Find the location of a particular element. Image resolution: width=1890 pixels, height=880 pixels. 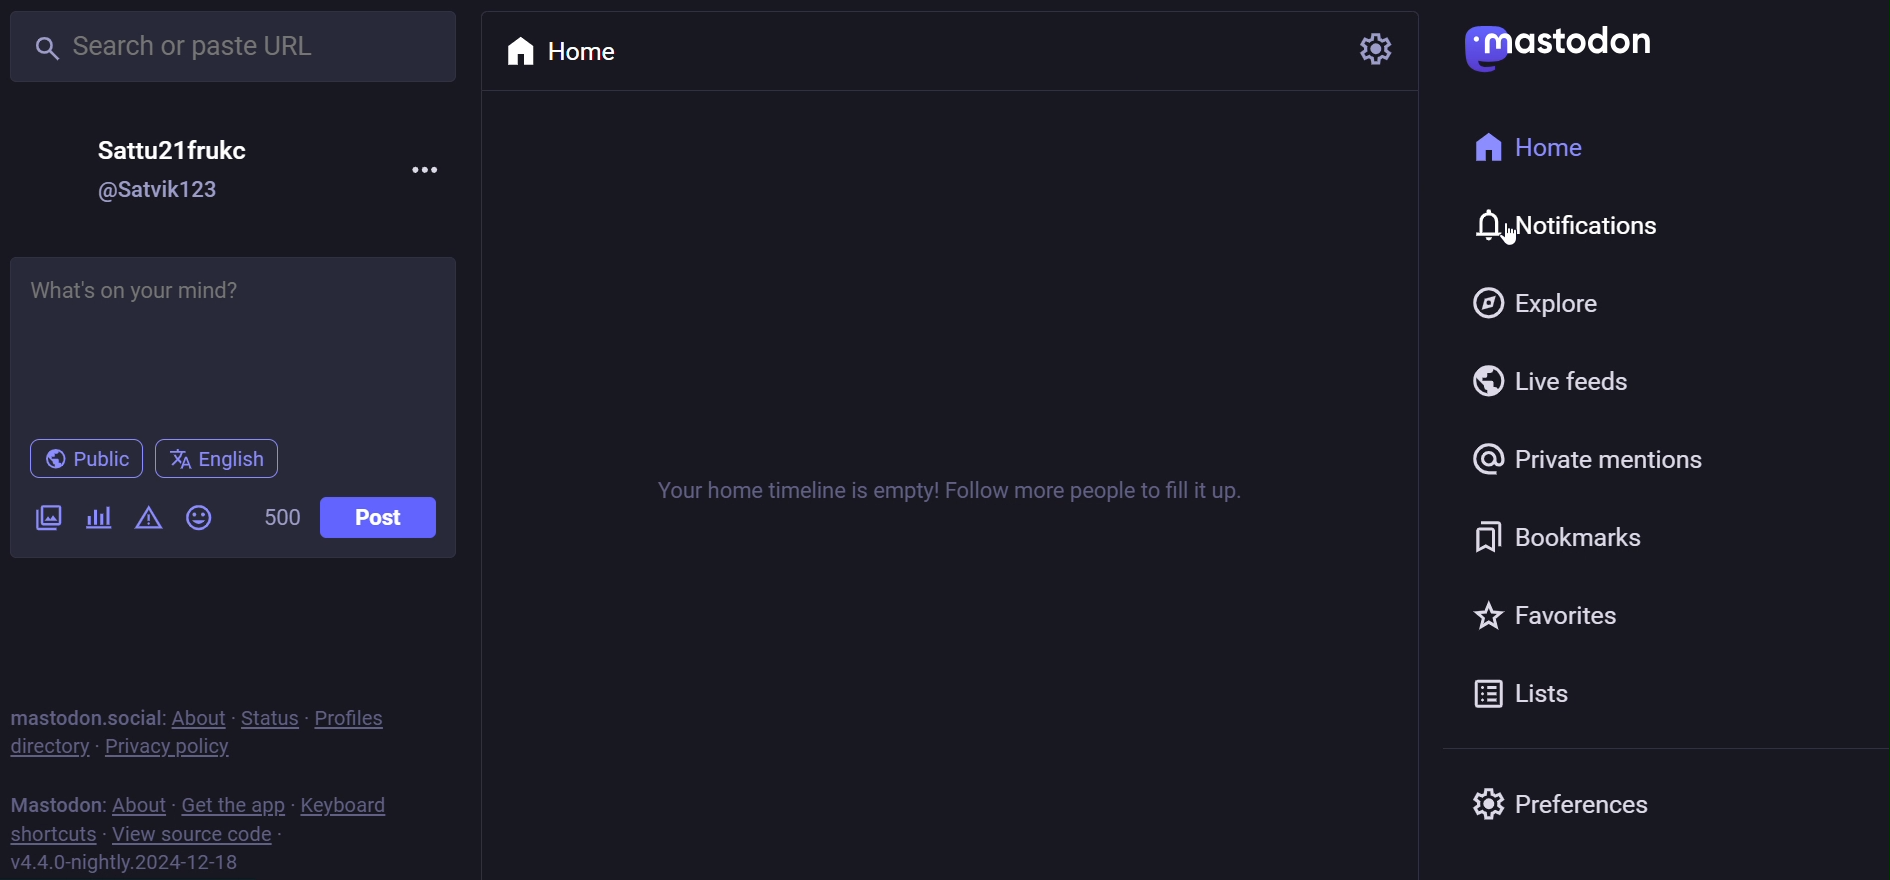

shortcut is located at coordinates (51, 833).